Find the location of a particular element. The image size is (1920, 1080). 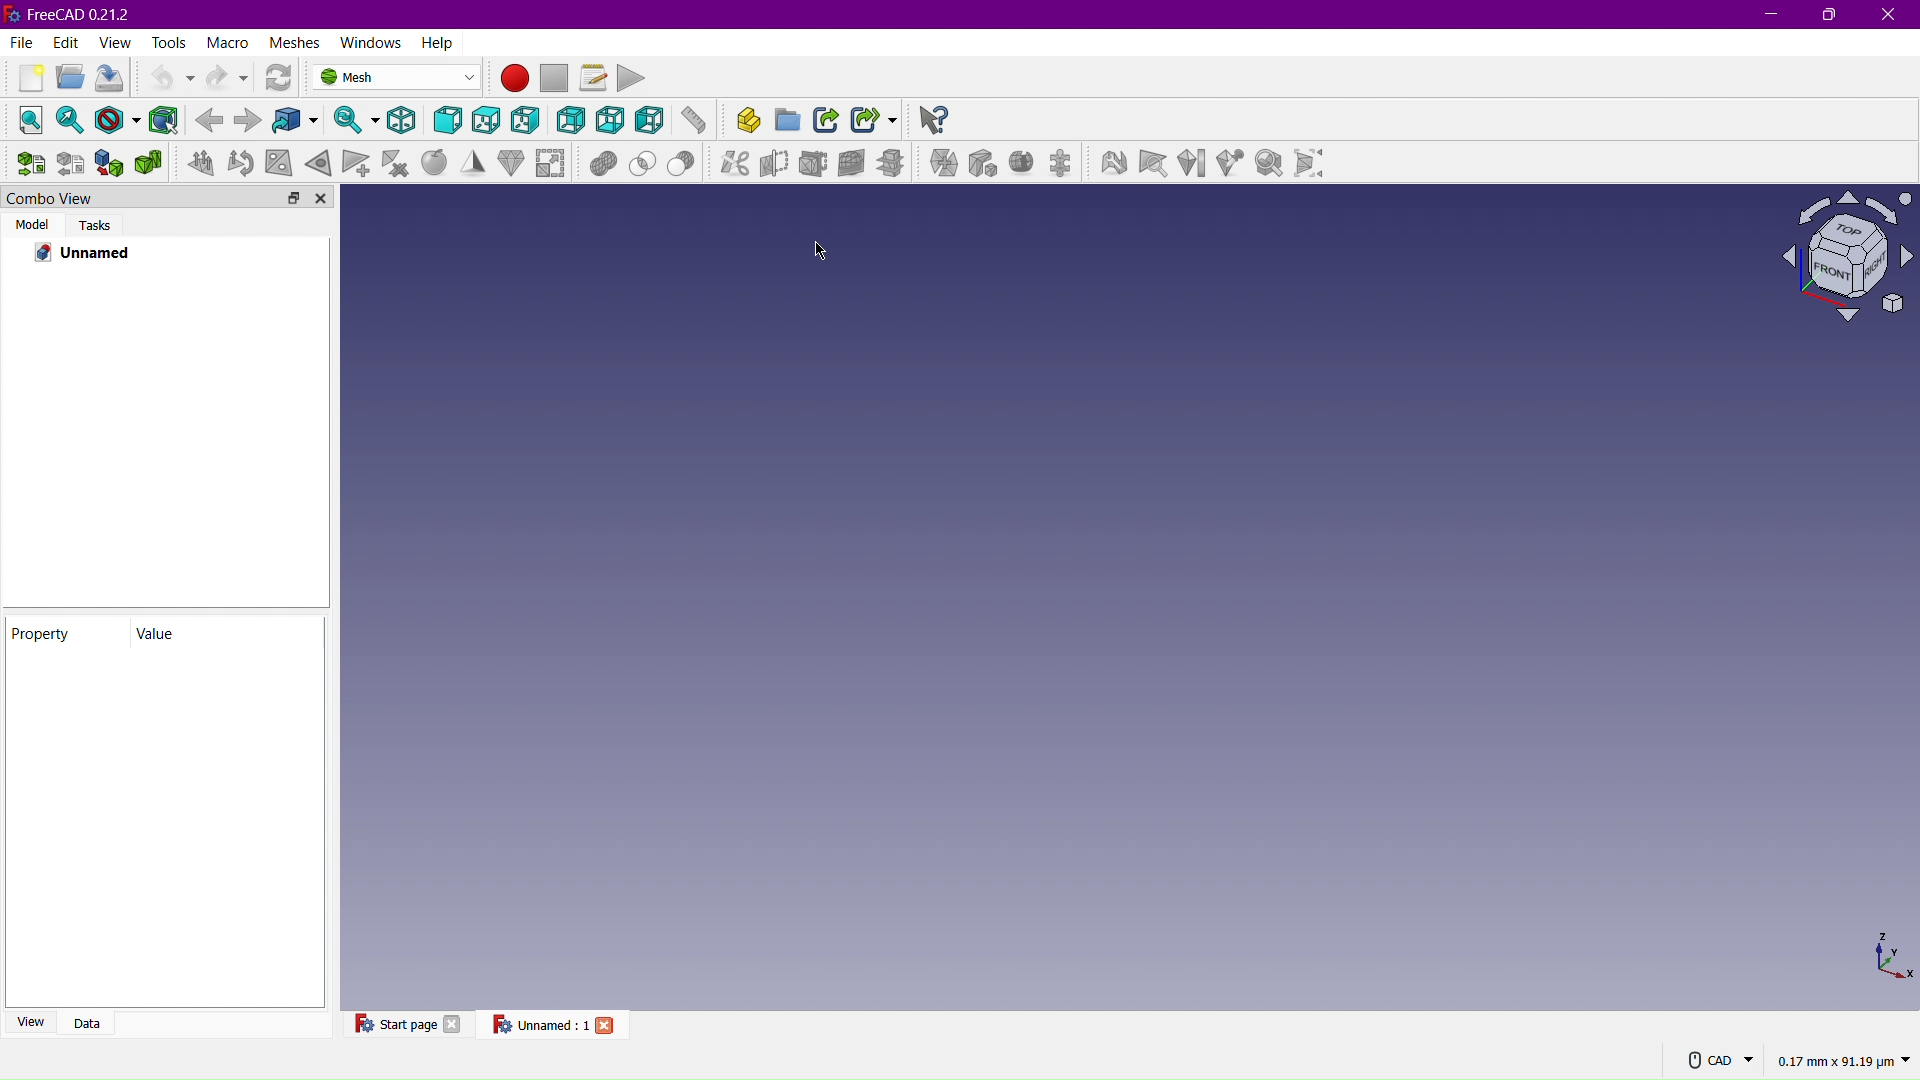

Cross-sections is located at coordinates (895, 165).